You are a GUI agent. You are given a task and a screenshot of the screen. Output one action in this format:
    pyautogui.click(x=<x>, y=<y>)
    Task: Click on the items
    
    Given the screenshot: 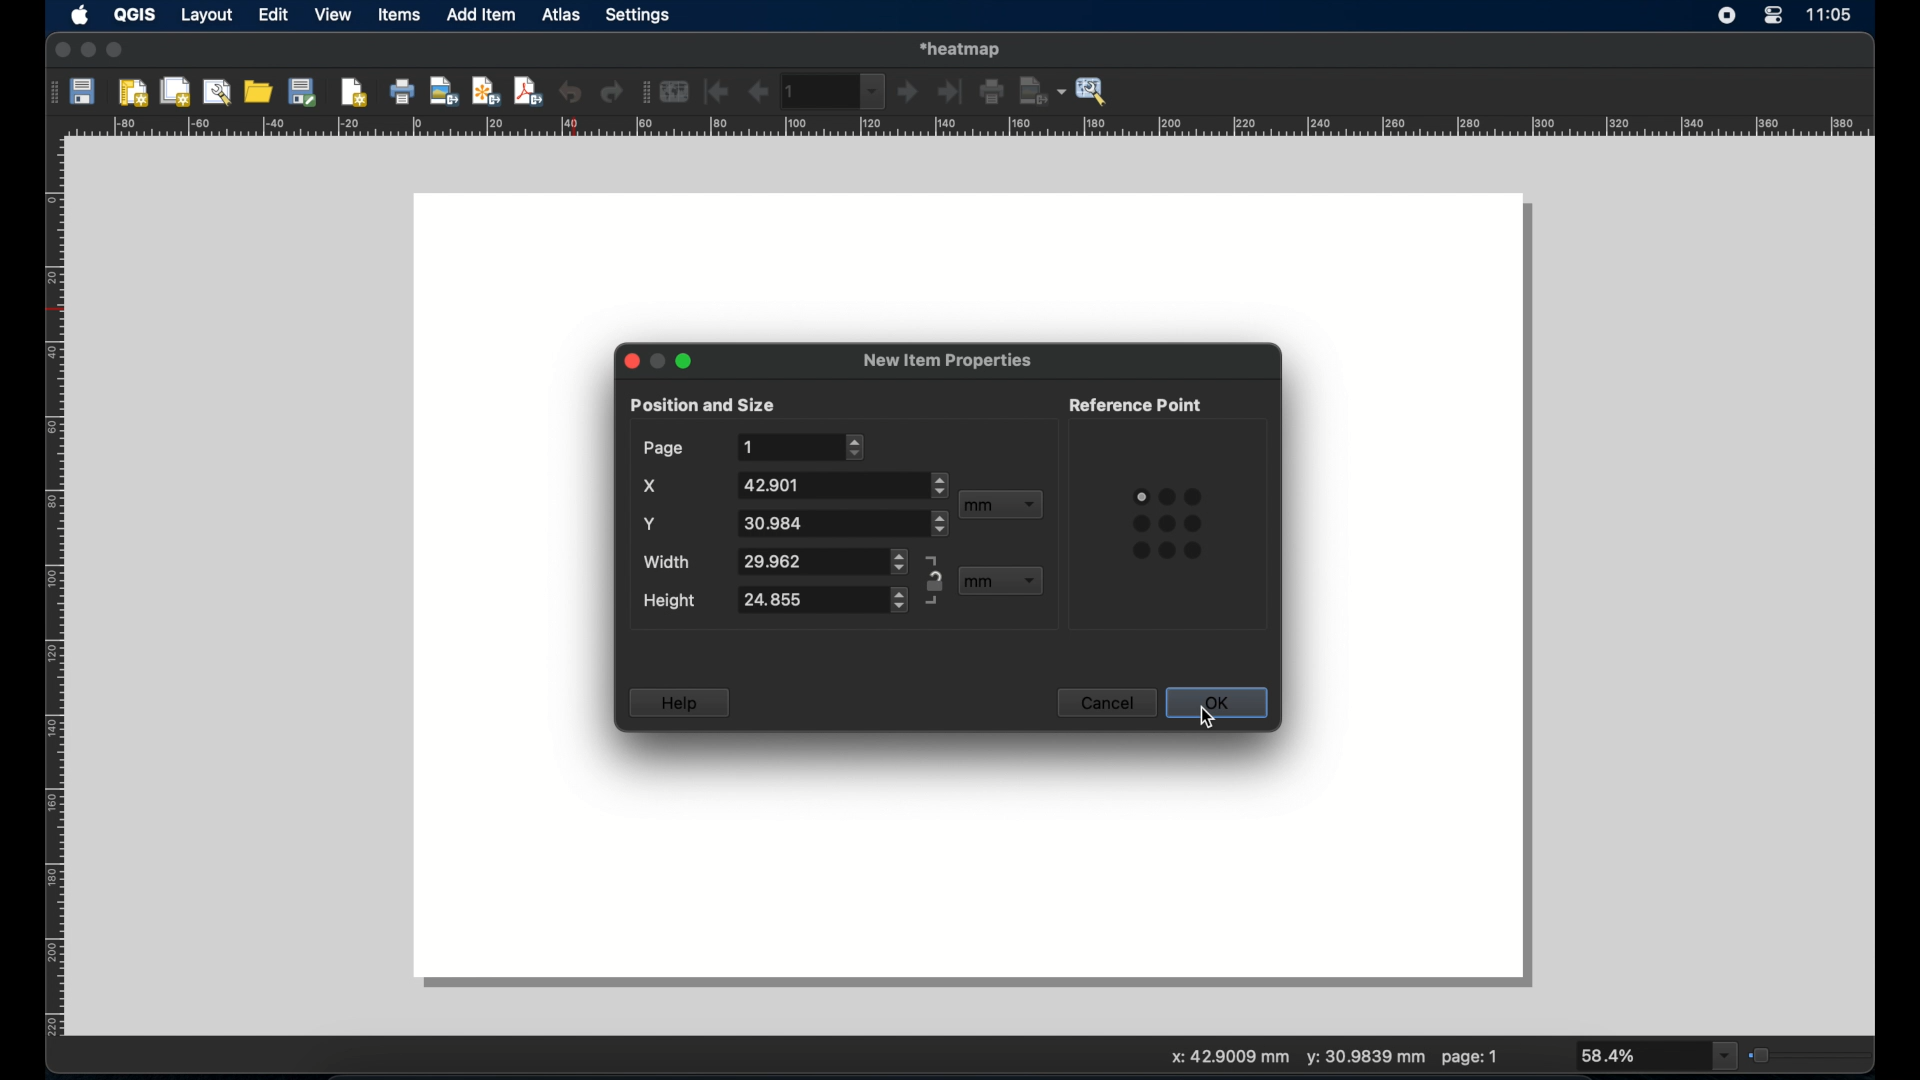 What is the action you would take?
    pyautogui.click(x=399, y=17)
    